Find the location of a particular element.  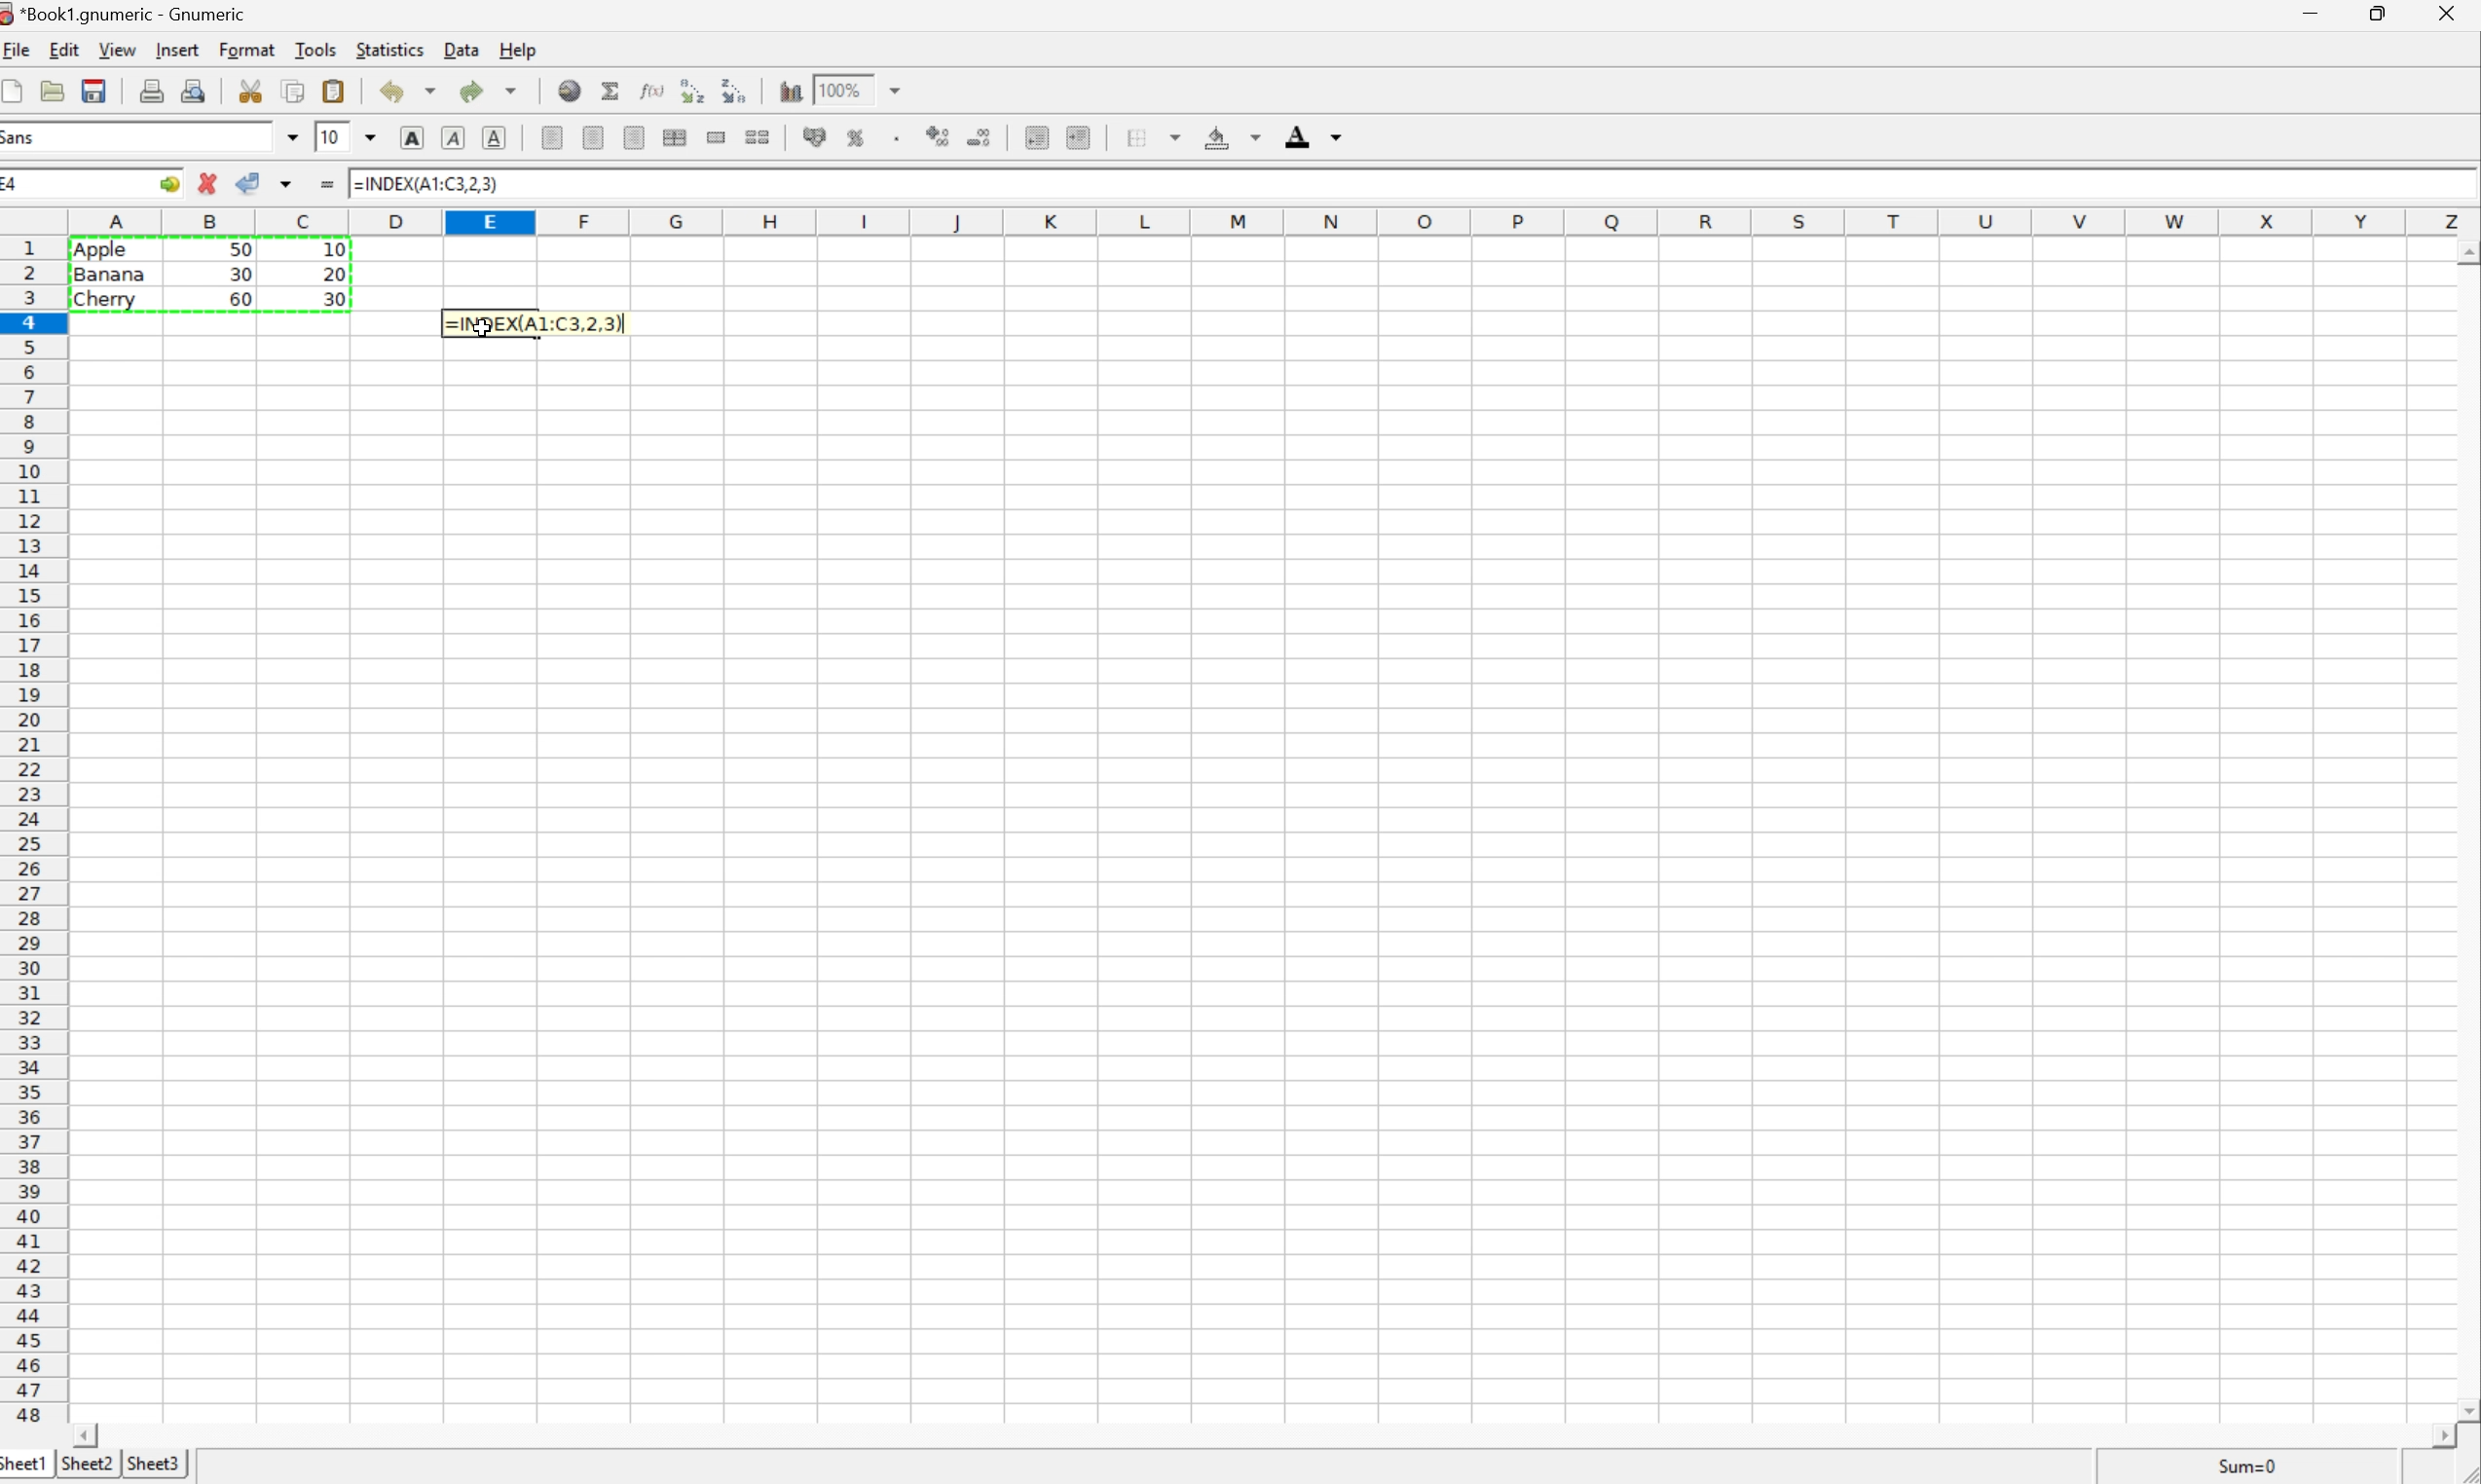

borders is located at coordinates (1154, 138).